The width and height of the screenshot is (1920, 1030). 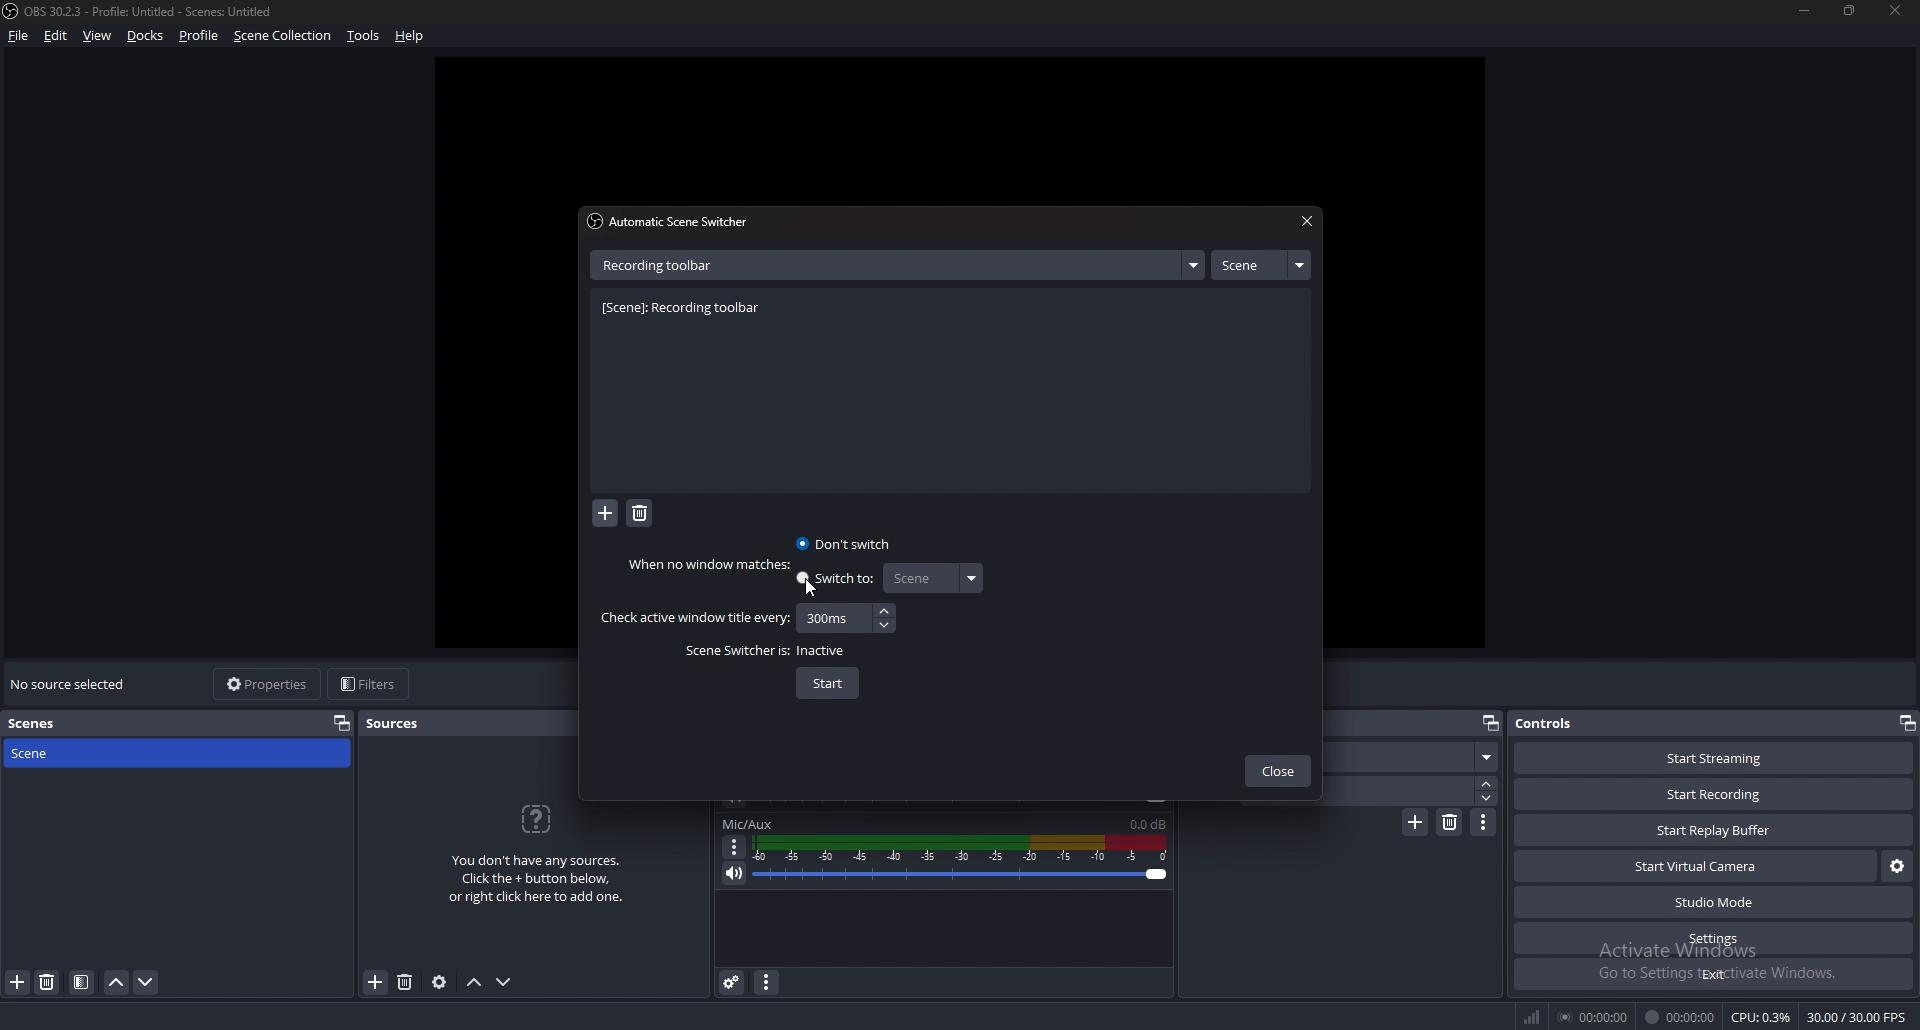 What do you see at coordinates (1715, 830) in the screenshot?
I see `start replay buffer` at bounding box center [1715, 830].